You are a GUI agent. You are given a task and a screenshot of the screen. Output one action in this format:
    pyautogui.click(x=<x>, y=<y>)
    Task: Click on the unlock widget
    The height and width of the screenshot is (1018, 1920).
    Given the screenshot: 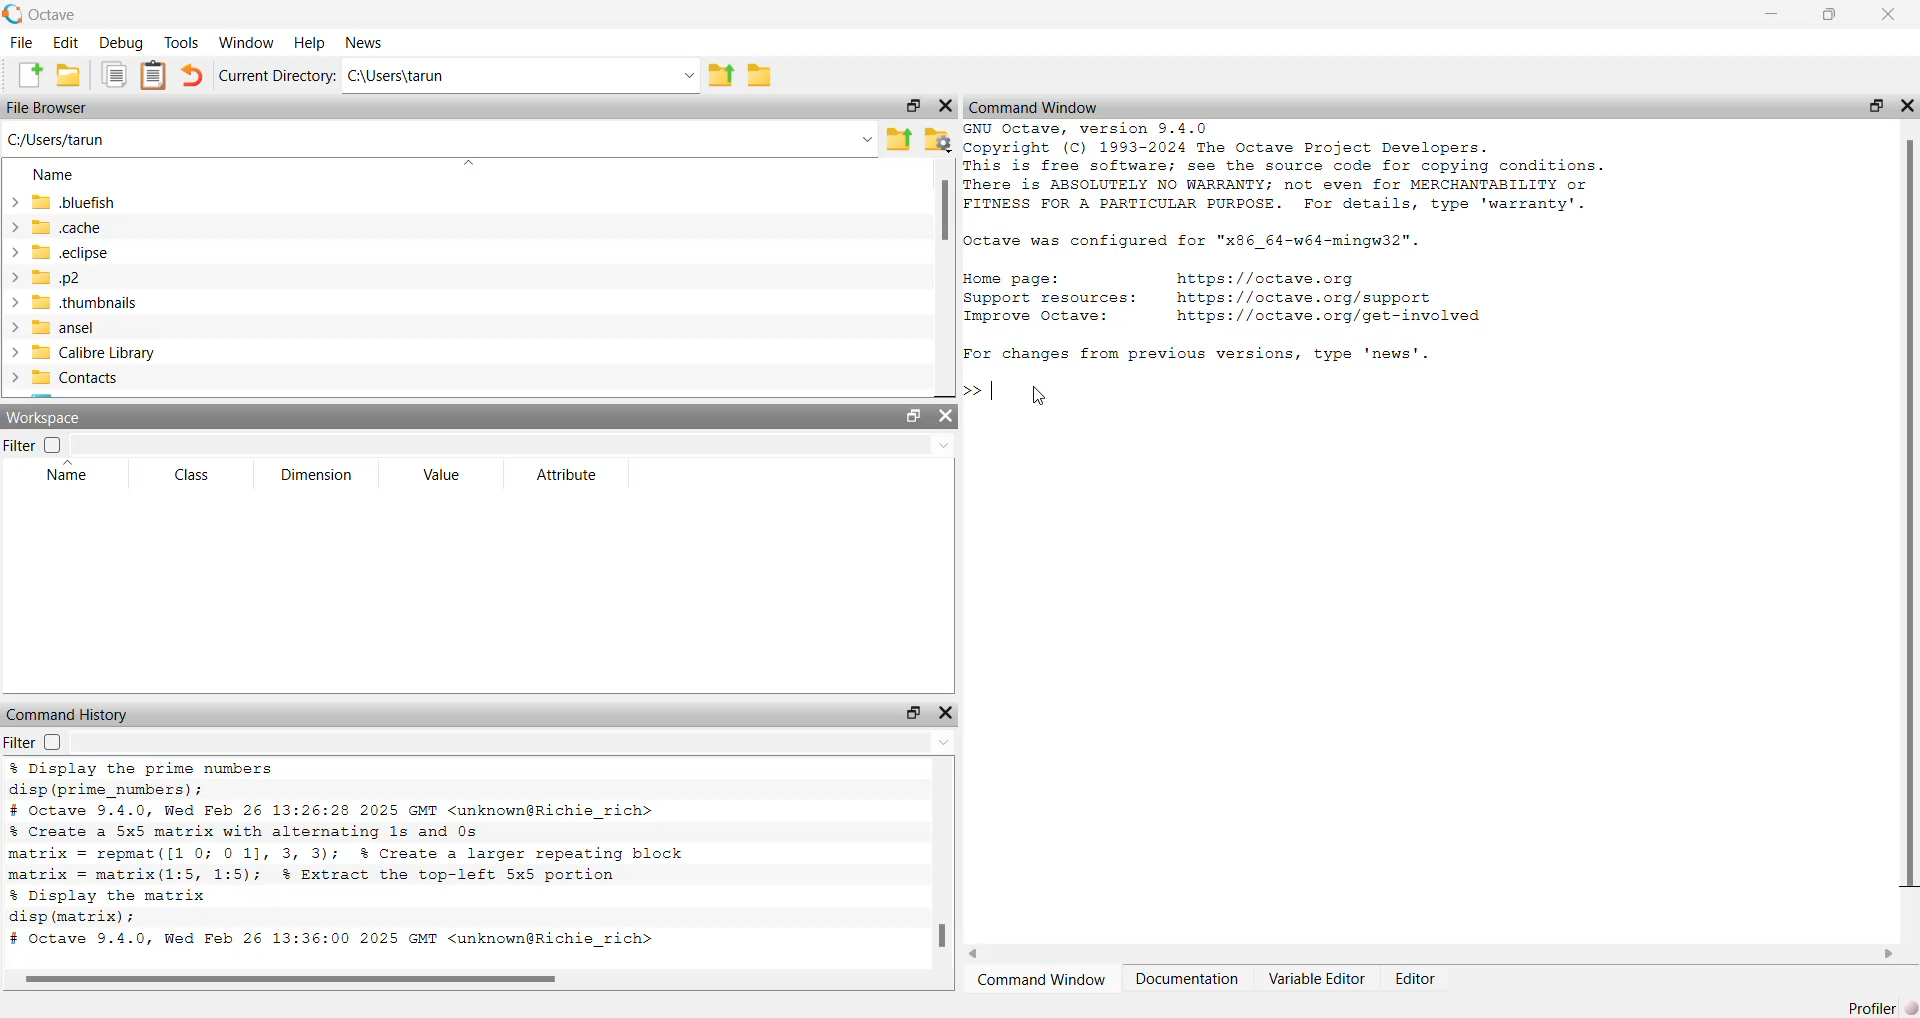 What is the action you would take?
    pyautogui.click(x=911, y=712)
    